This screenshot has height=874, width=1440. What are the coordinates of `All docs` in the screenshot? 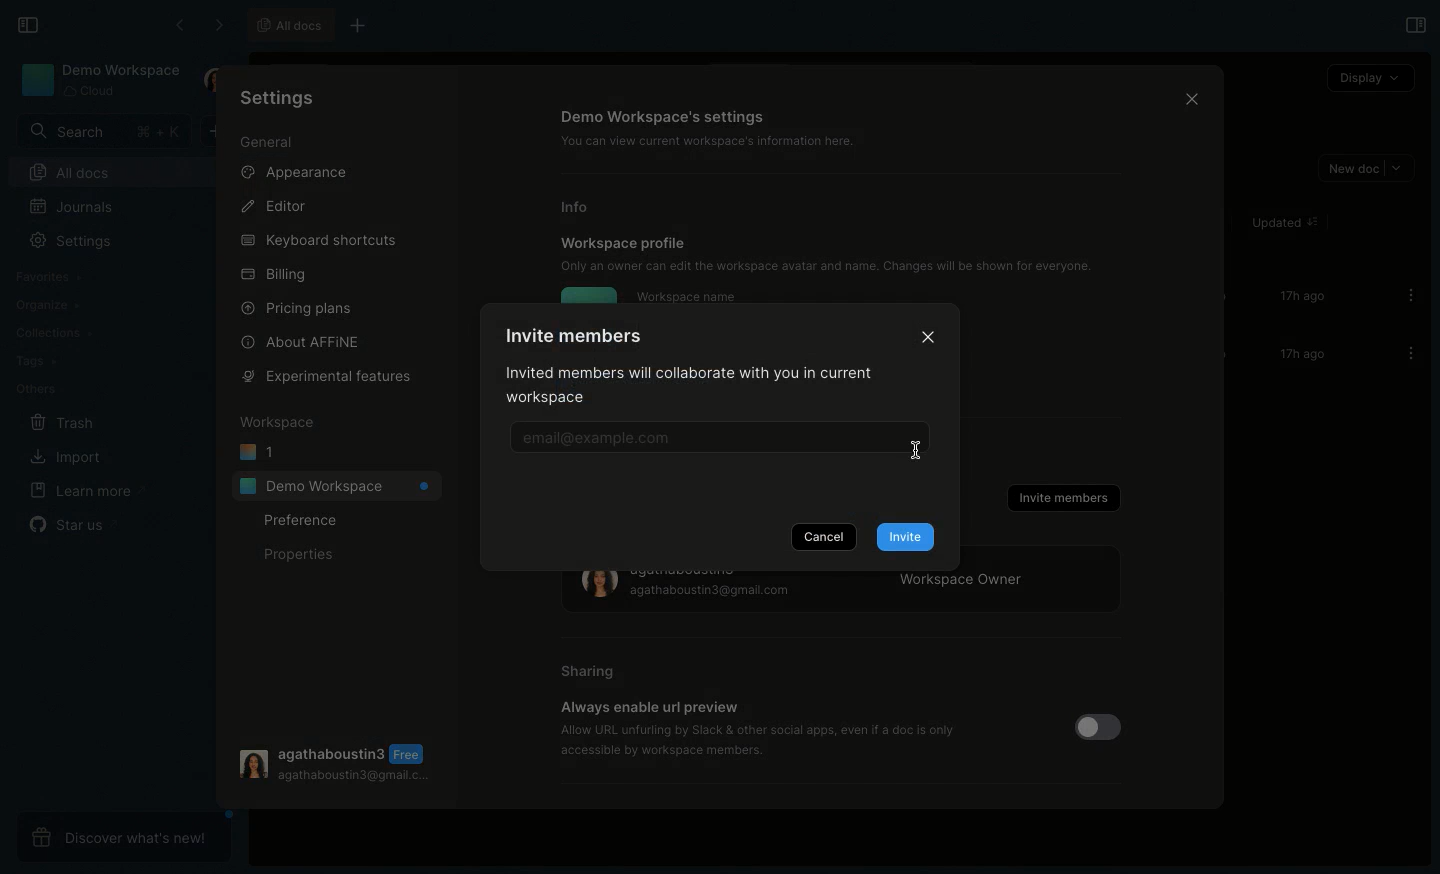 It's located at (118, 172).